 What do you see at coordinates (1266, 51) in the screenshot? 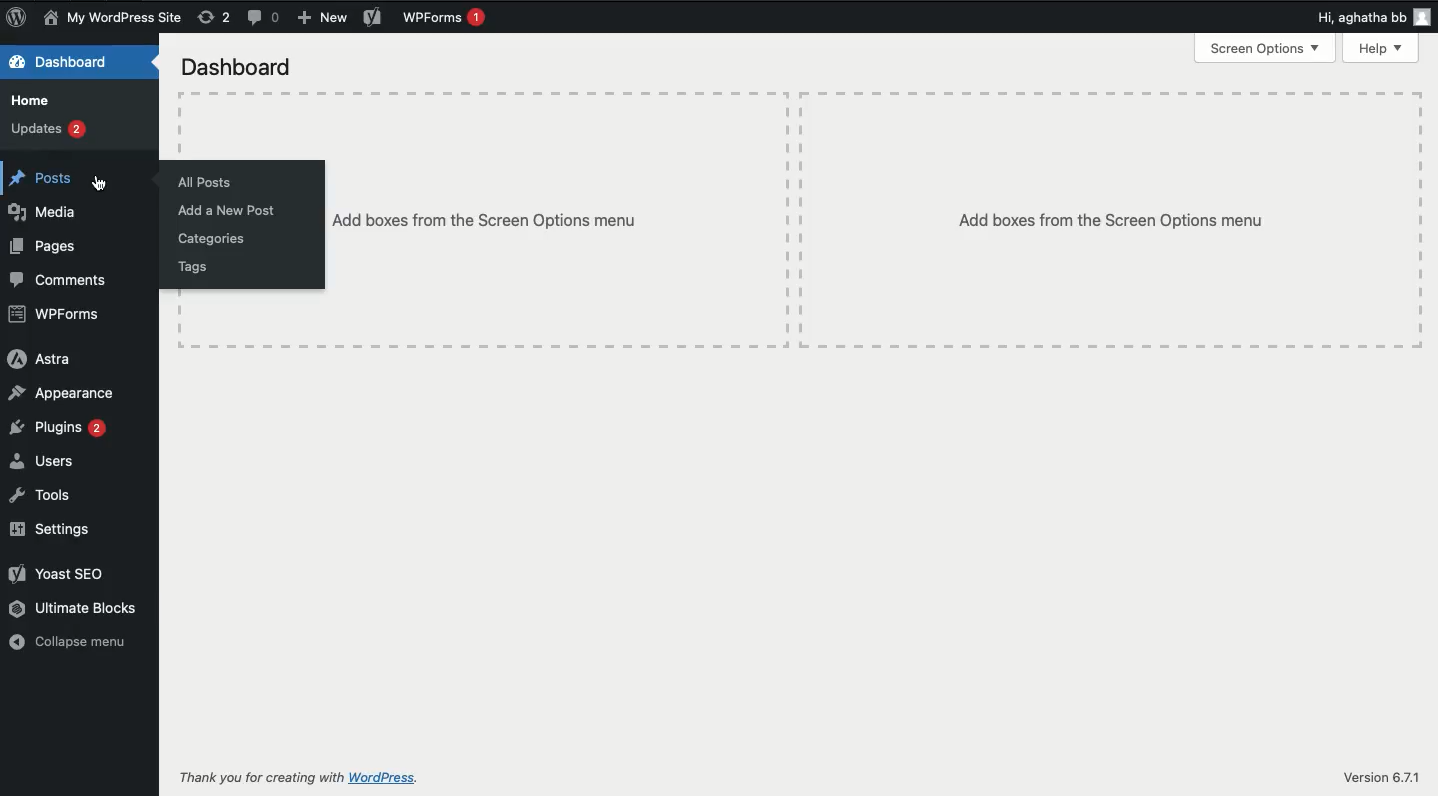
I see `Screen options` at bounding box center [1266, 51].